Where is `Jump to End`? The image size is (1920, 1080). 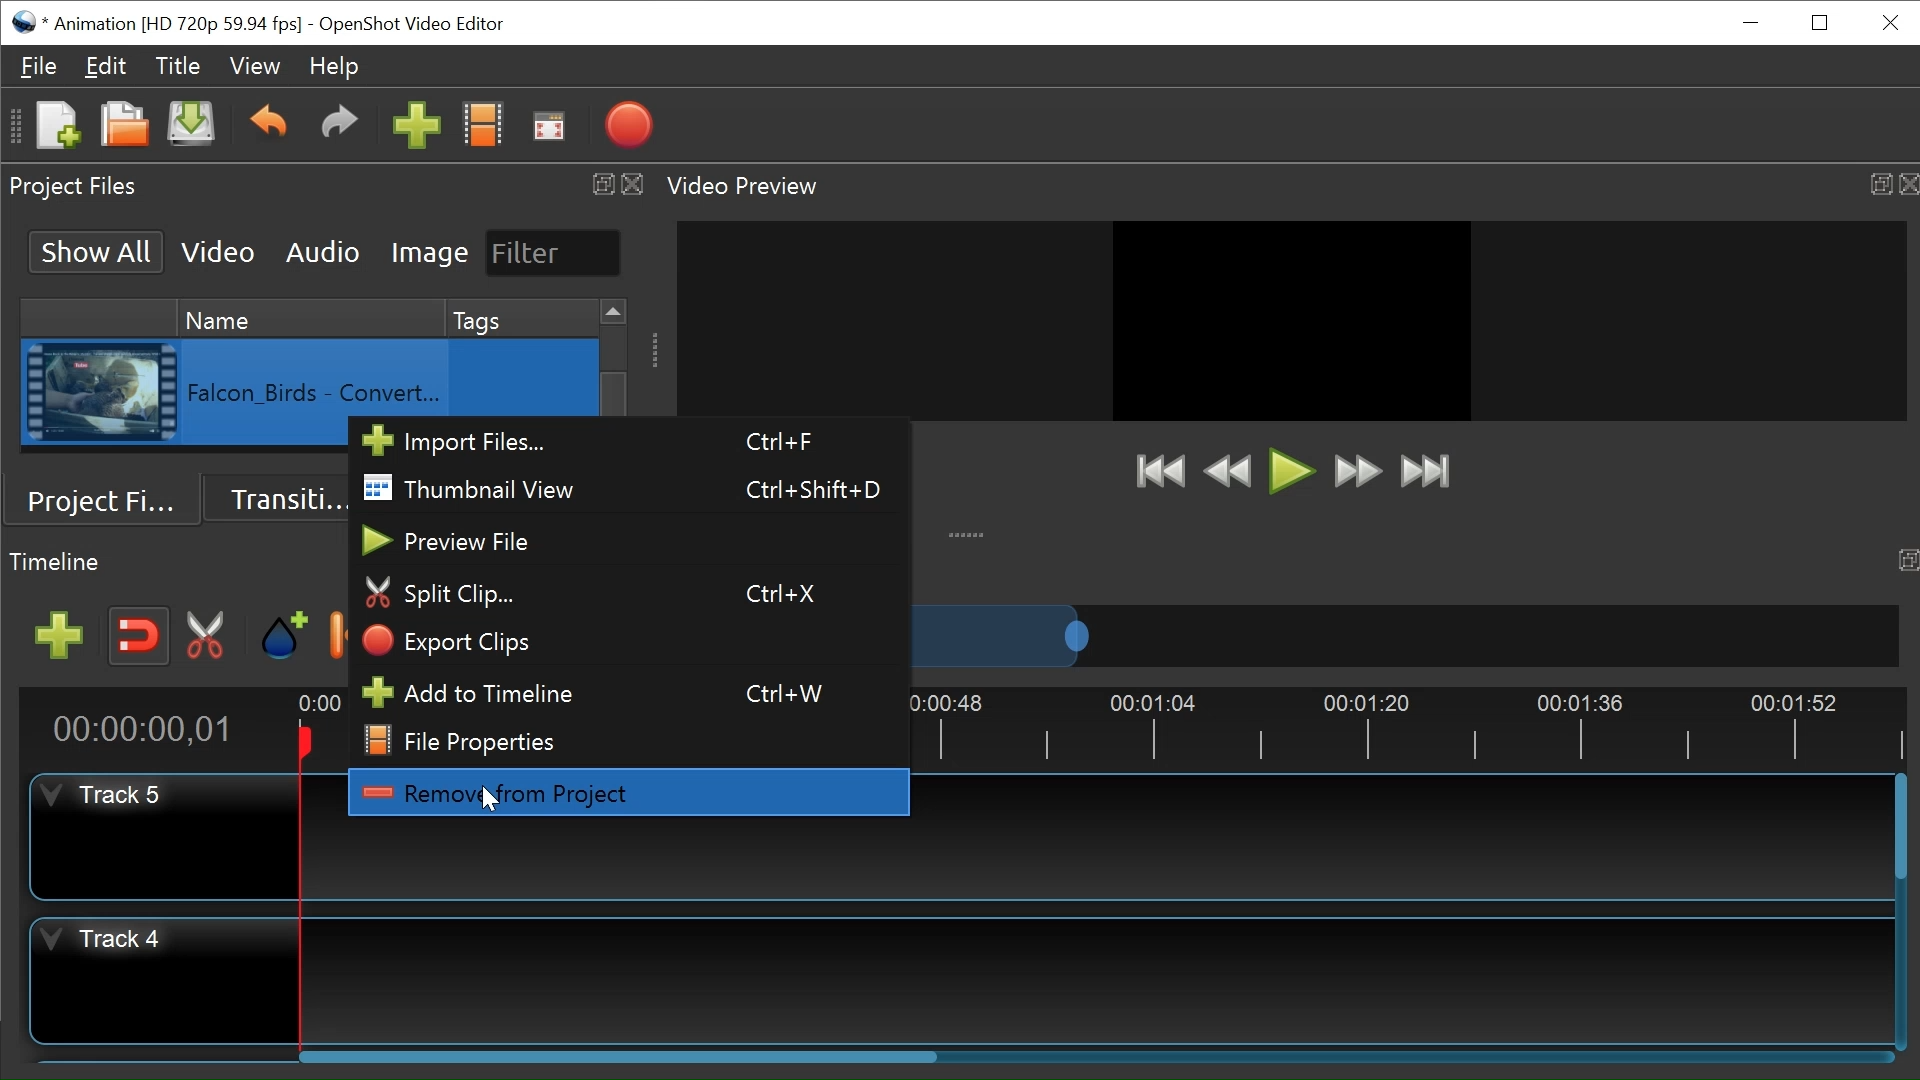 Jump to End is located at coordinates (1425, 472).